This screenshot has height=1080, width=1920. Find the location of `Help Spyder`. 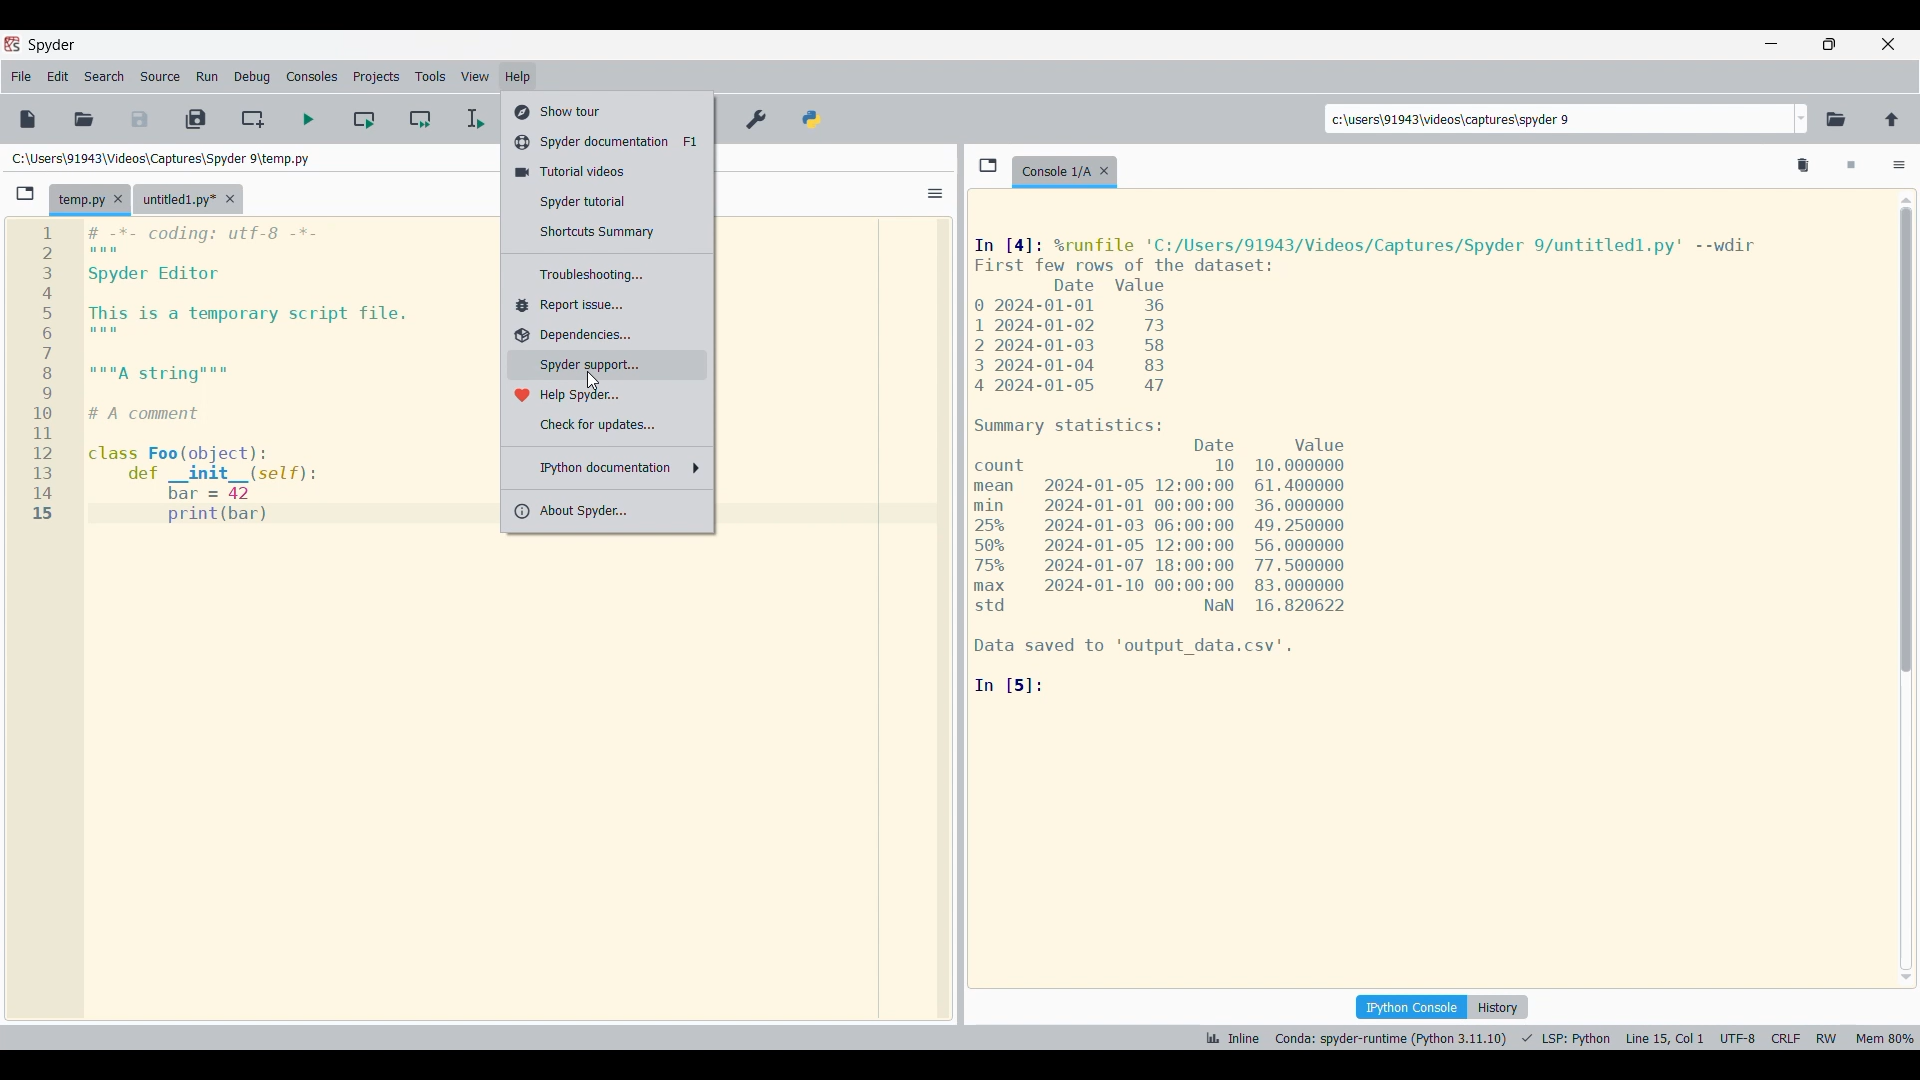

Help Spyder is located at coordinates (608, 396).